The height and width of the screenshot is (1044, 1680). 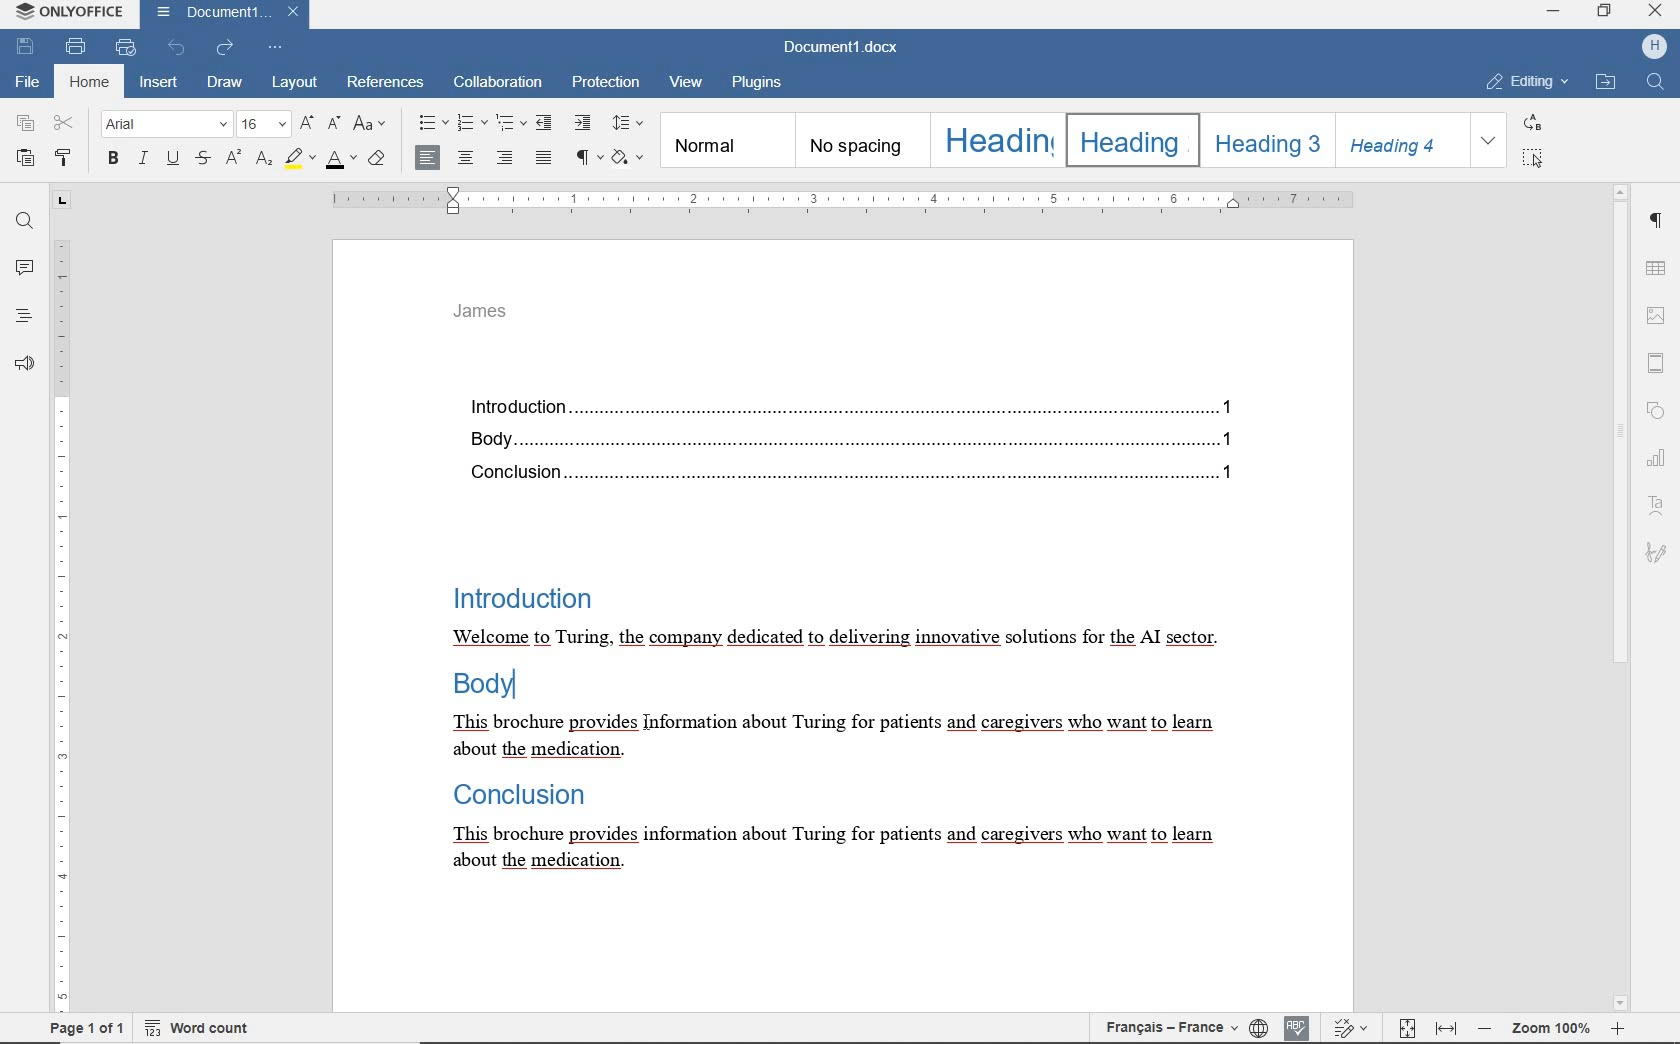 What do you see at coordinates (497, 84) in the screenshot?
I see `COLLABORATION` at bounding box center [497, 84].